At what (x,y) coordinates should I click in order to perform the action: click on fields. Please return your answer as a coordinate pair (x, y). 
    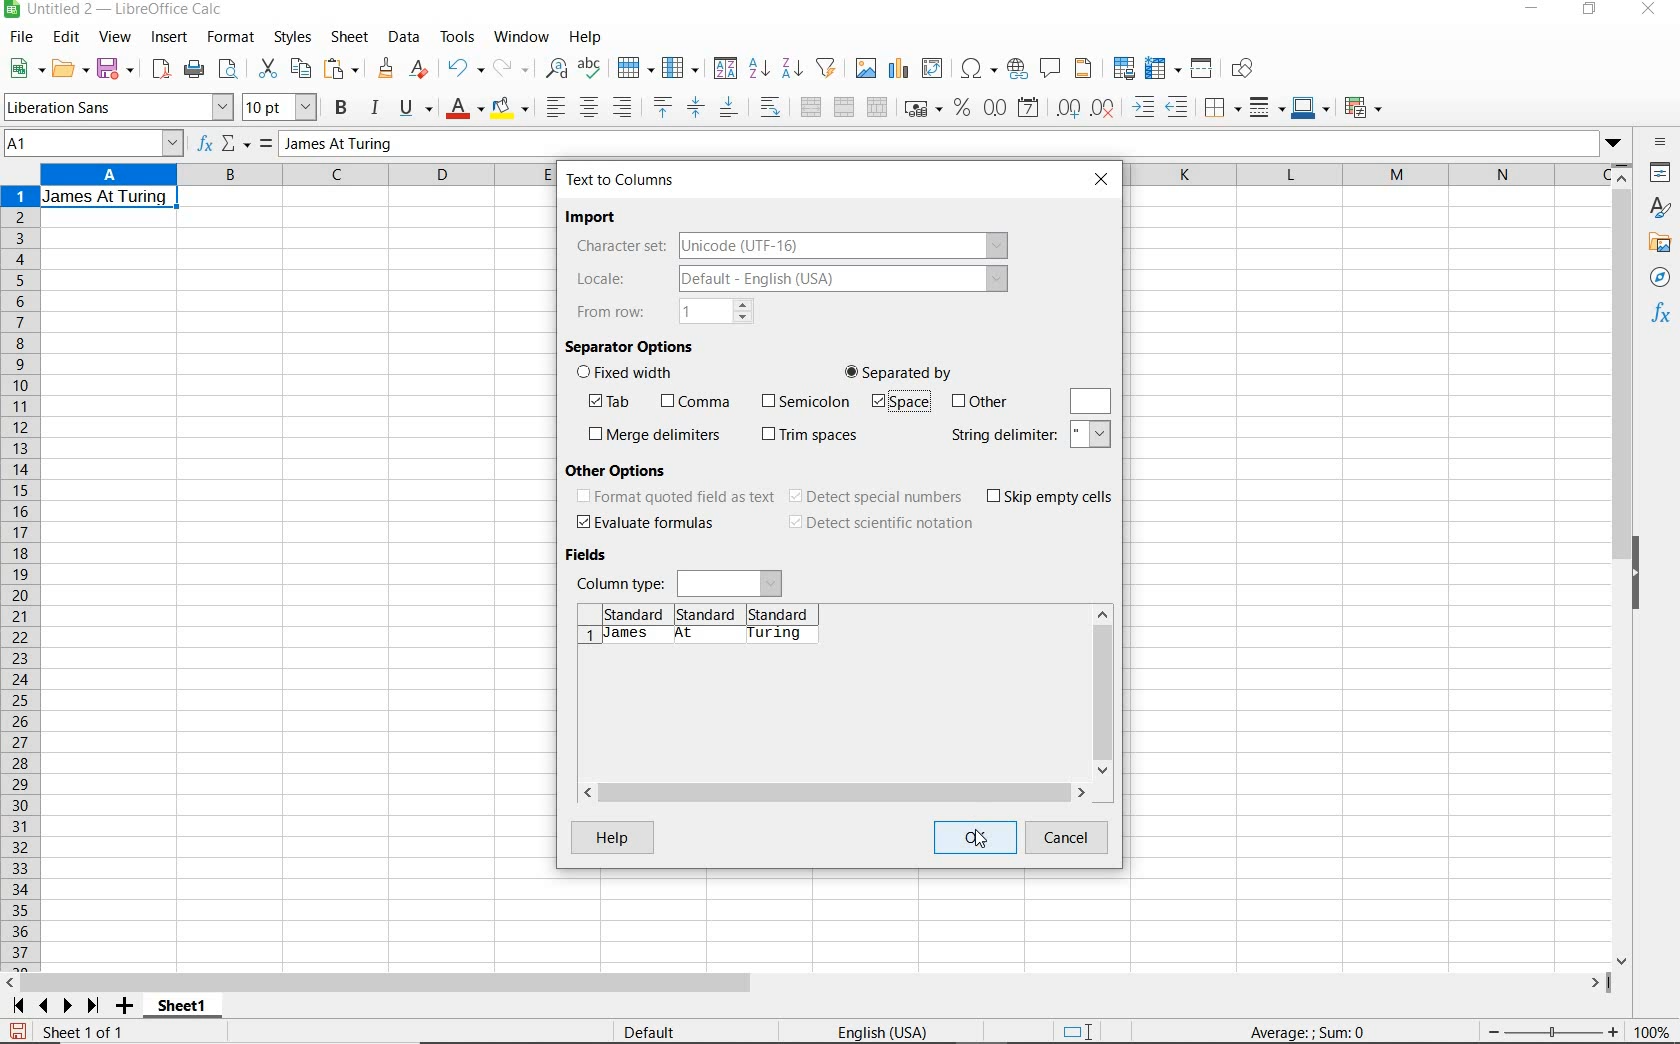
    Looking at the image, I should click on (592, 556).